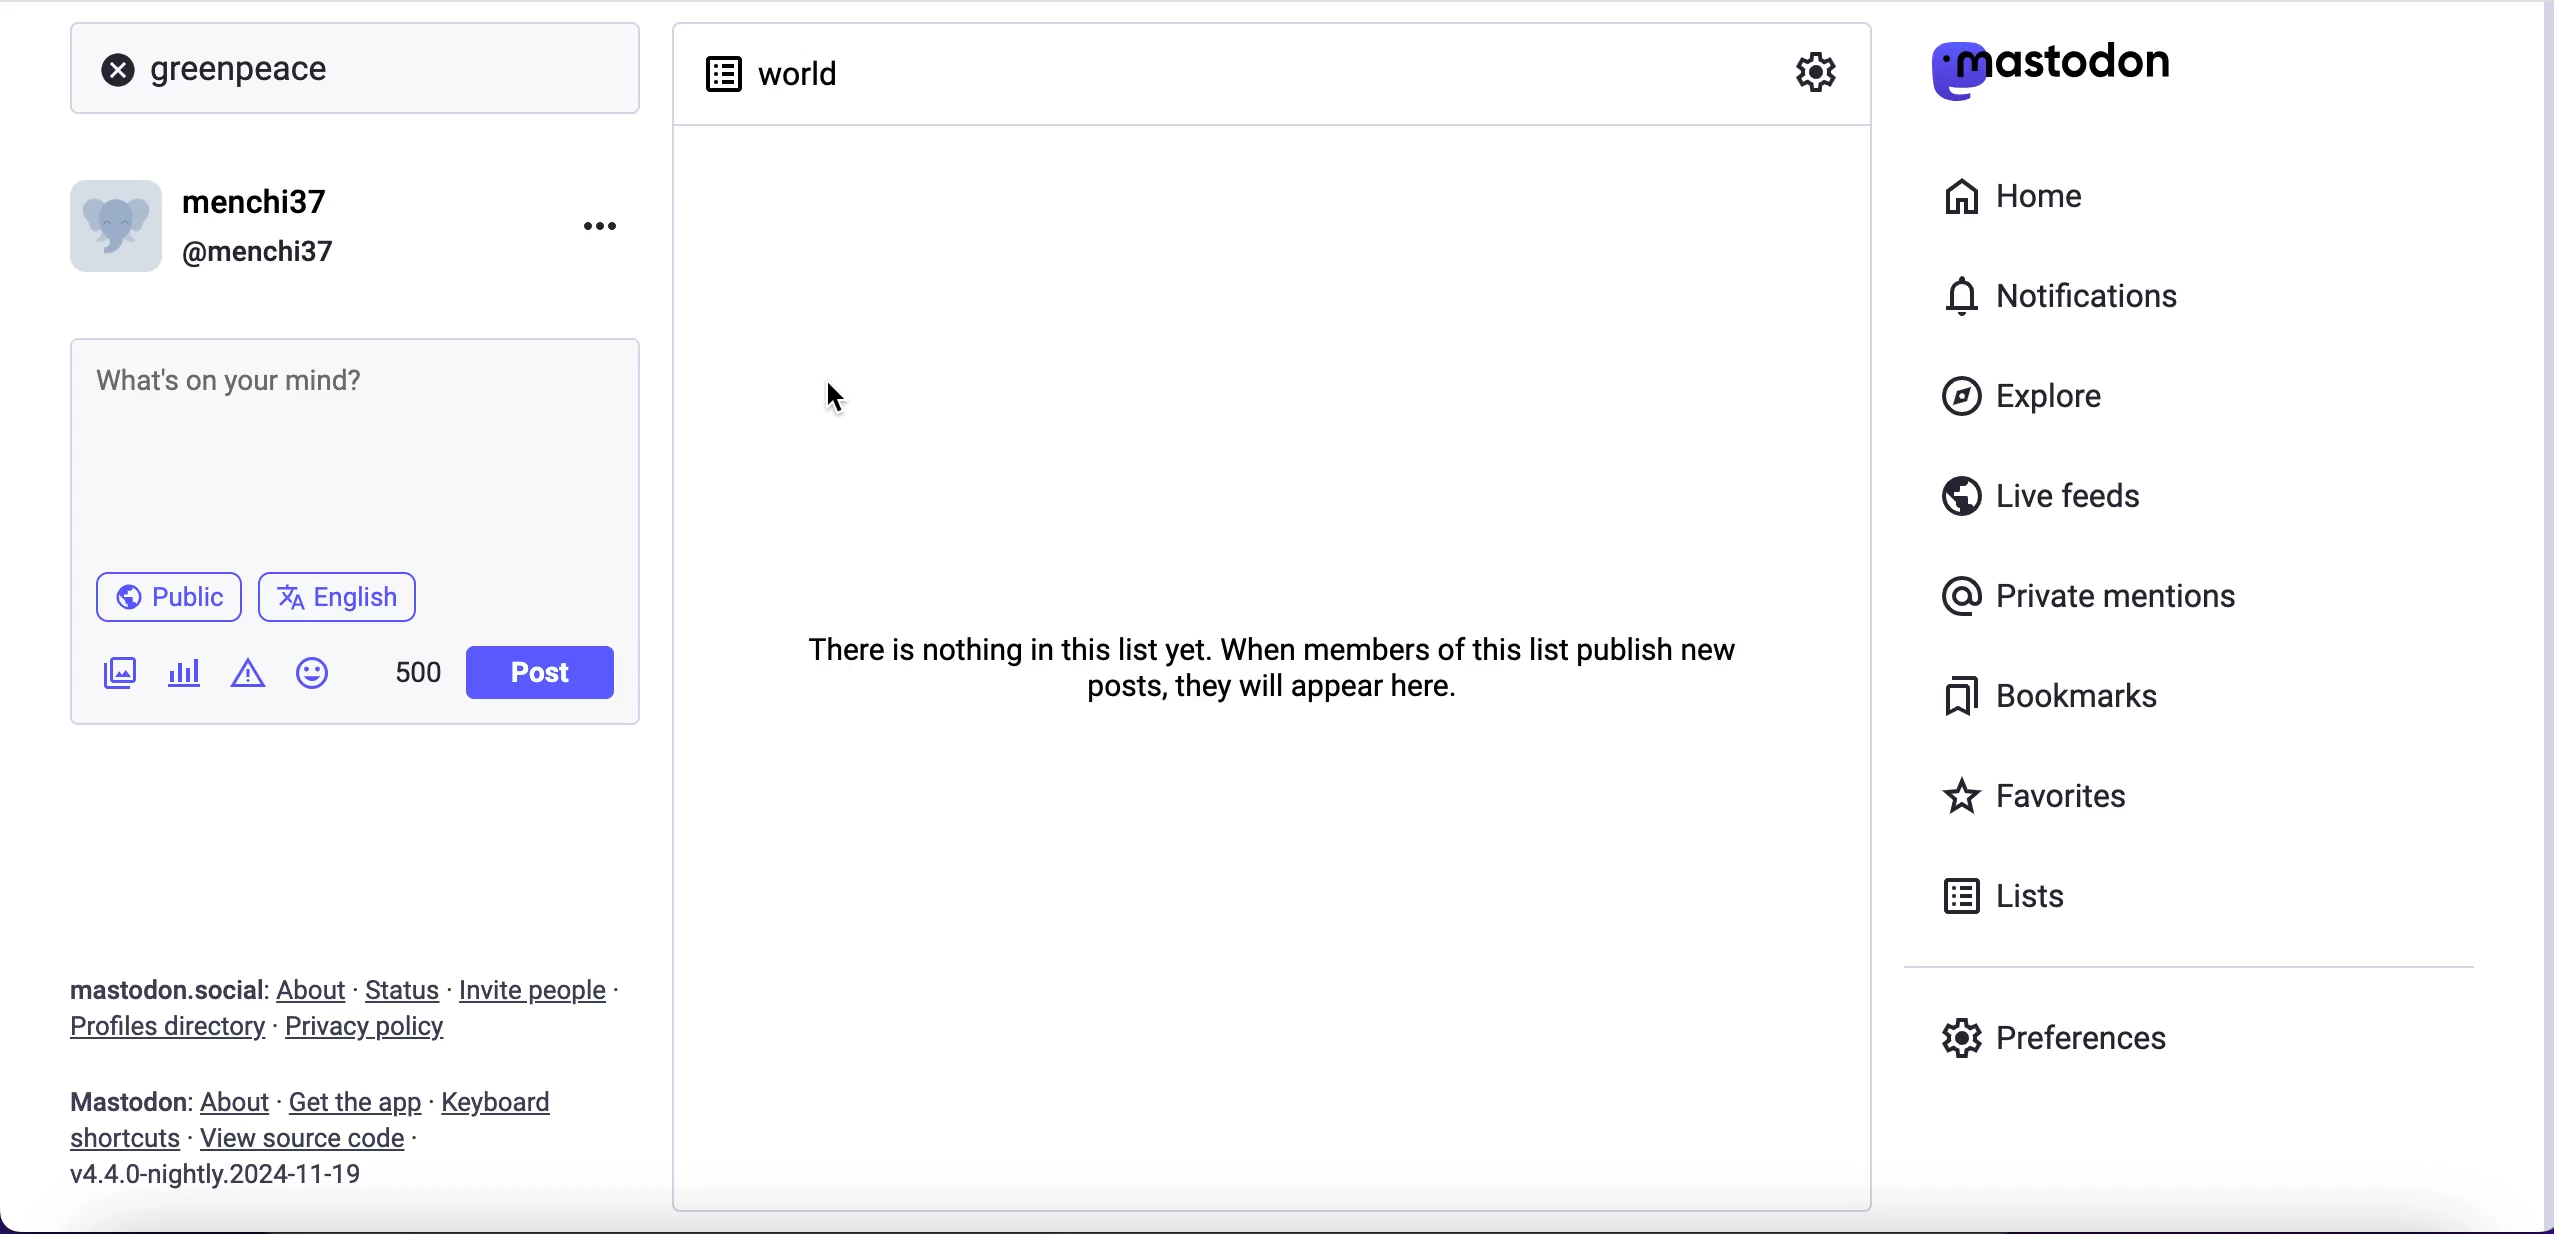  Describe the element at coordinates (117, 673) in the screenshot. I see `add an image` at that location.